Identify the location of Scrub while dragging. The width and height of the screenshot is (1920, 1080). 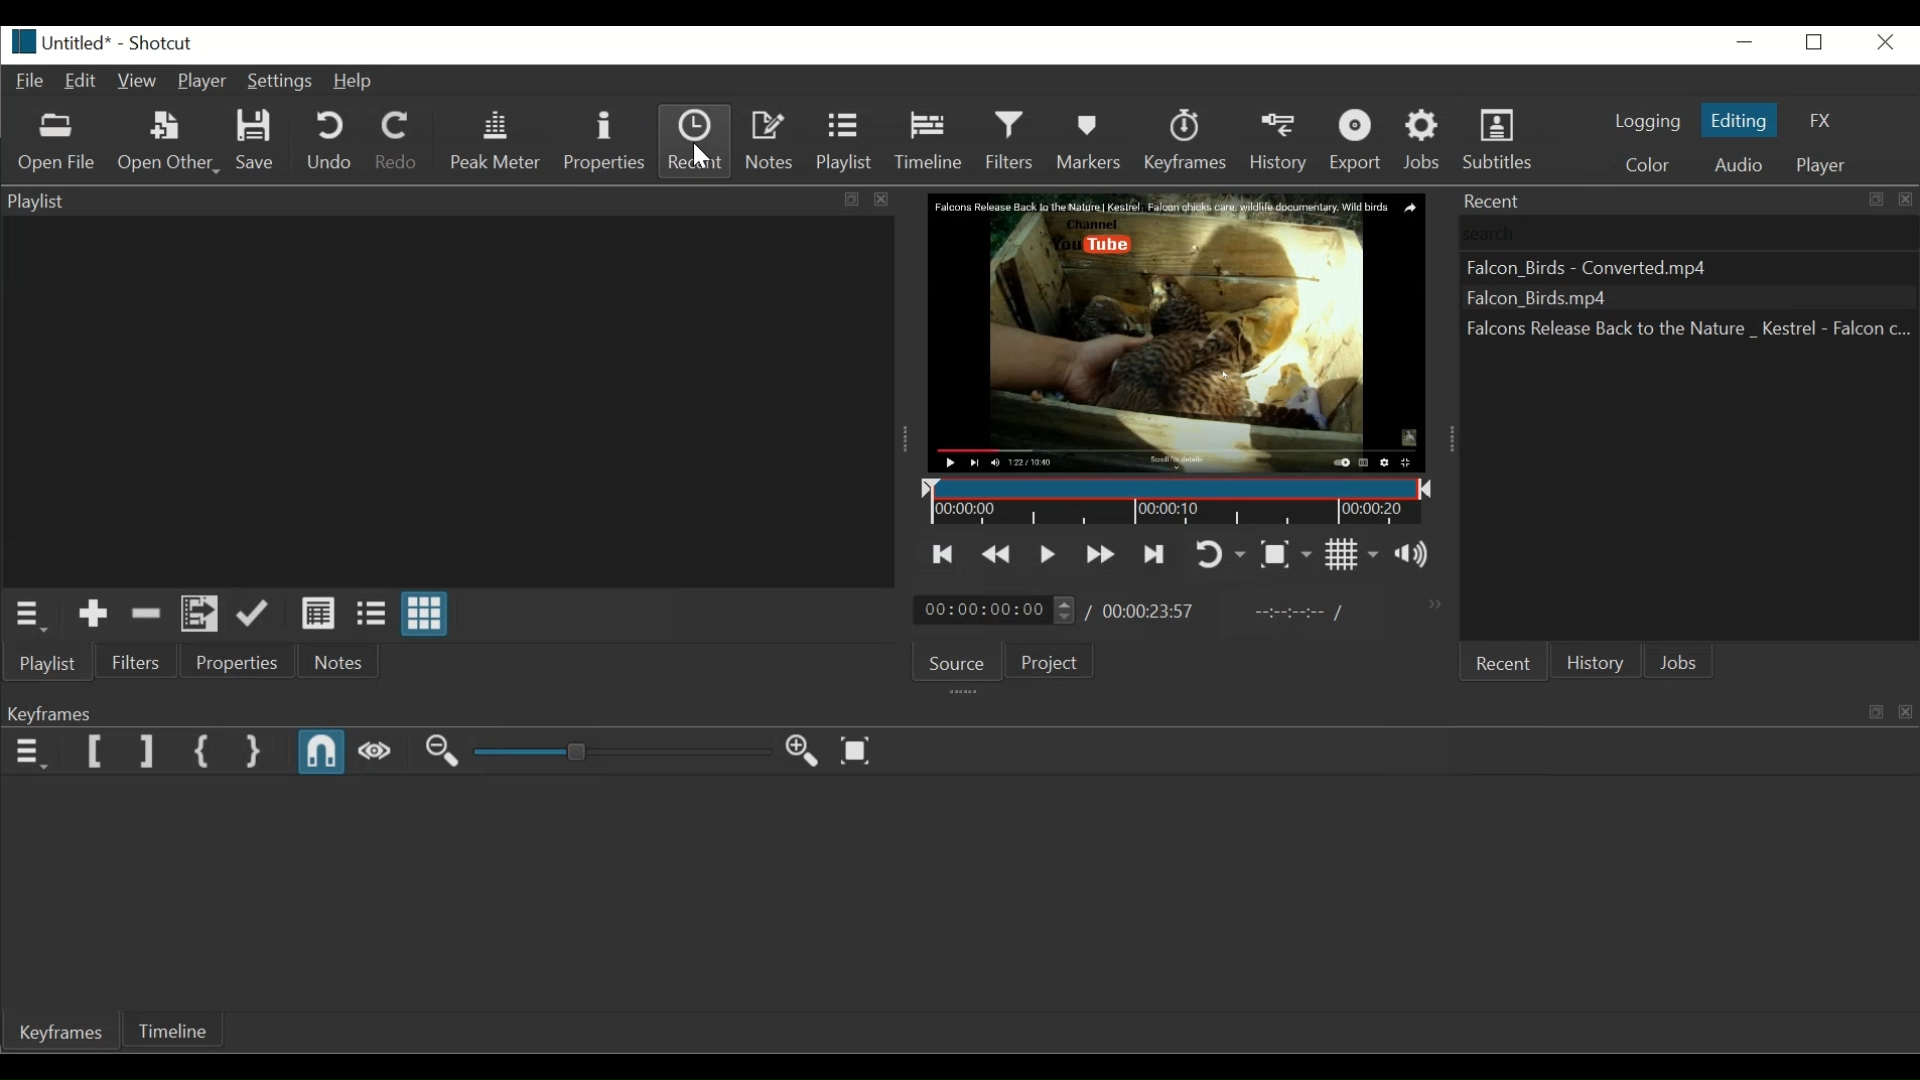
(377, 751).